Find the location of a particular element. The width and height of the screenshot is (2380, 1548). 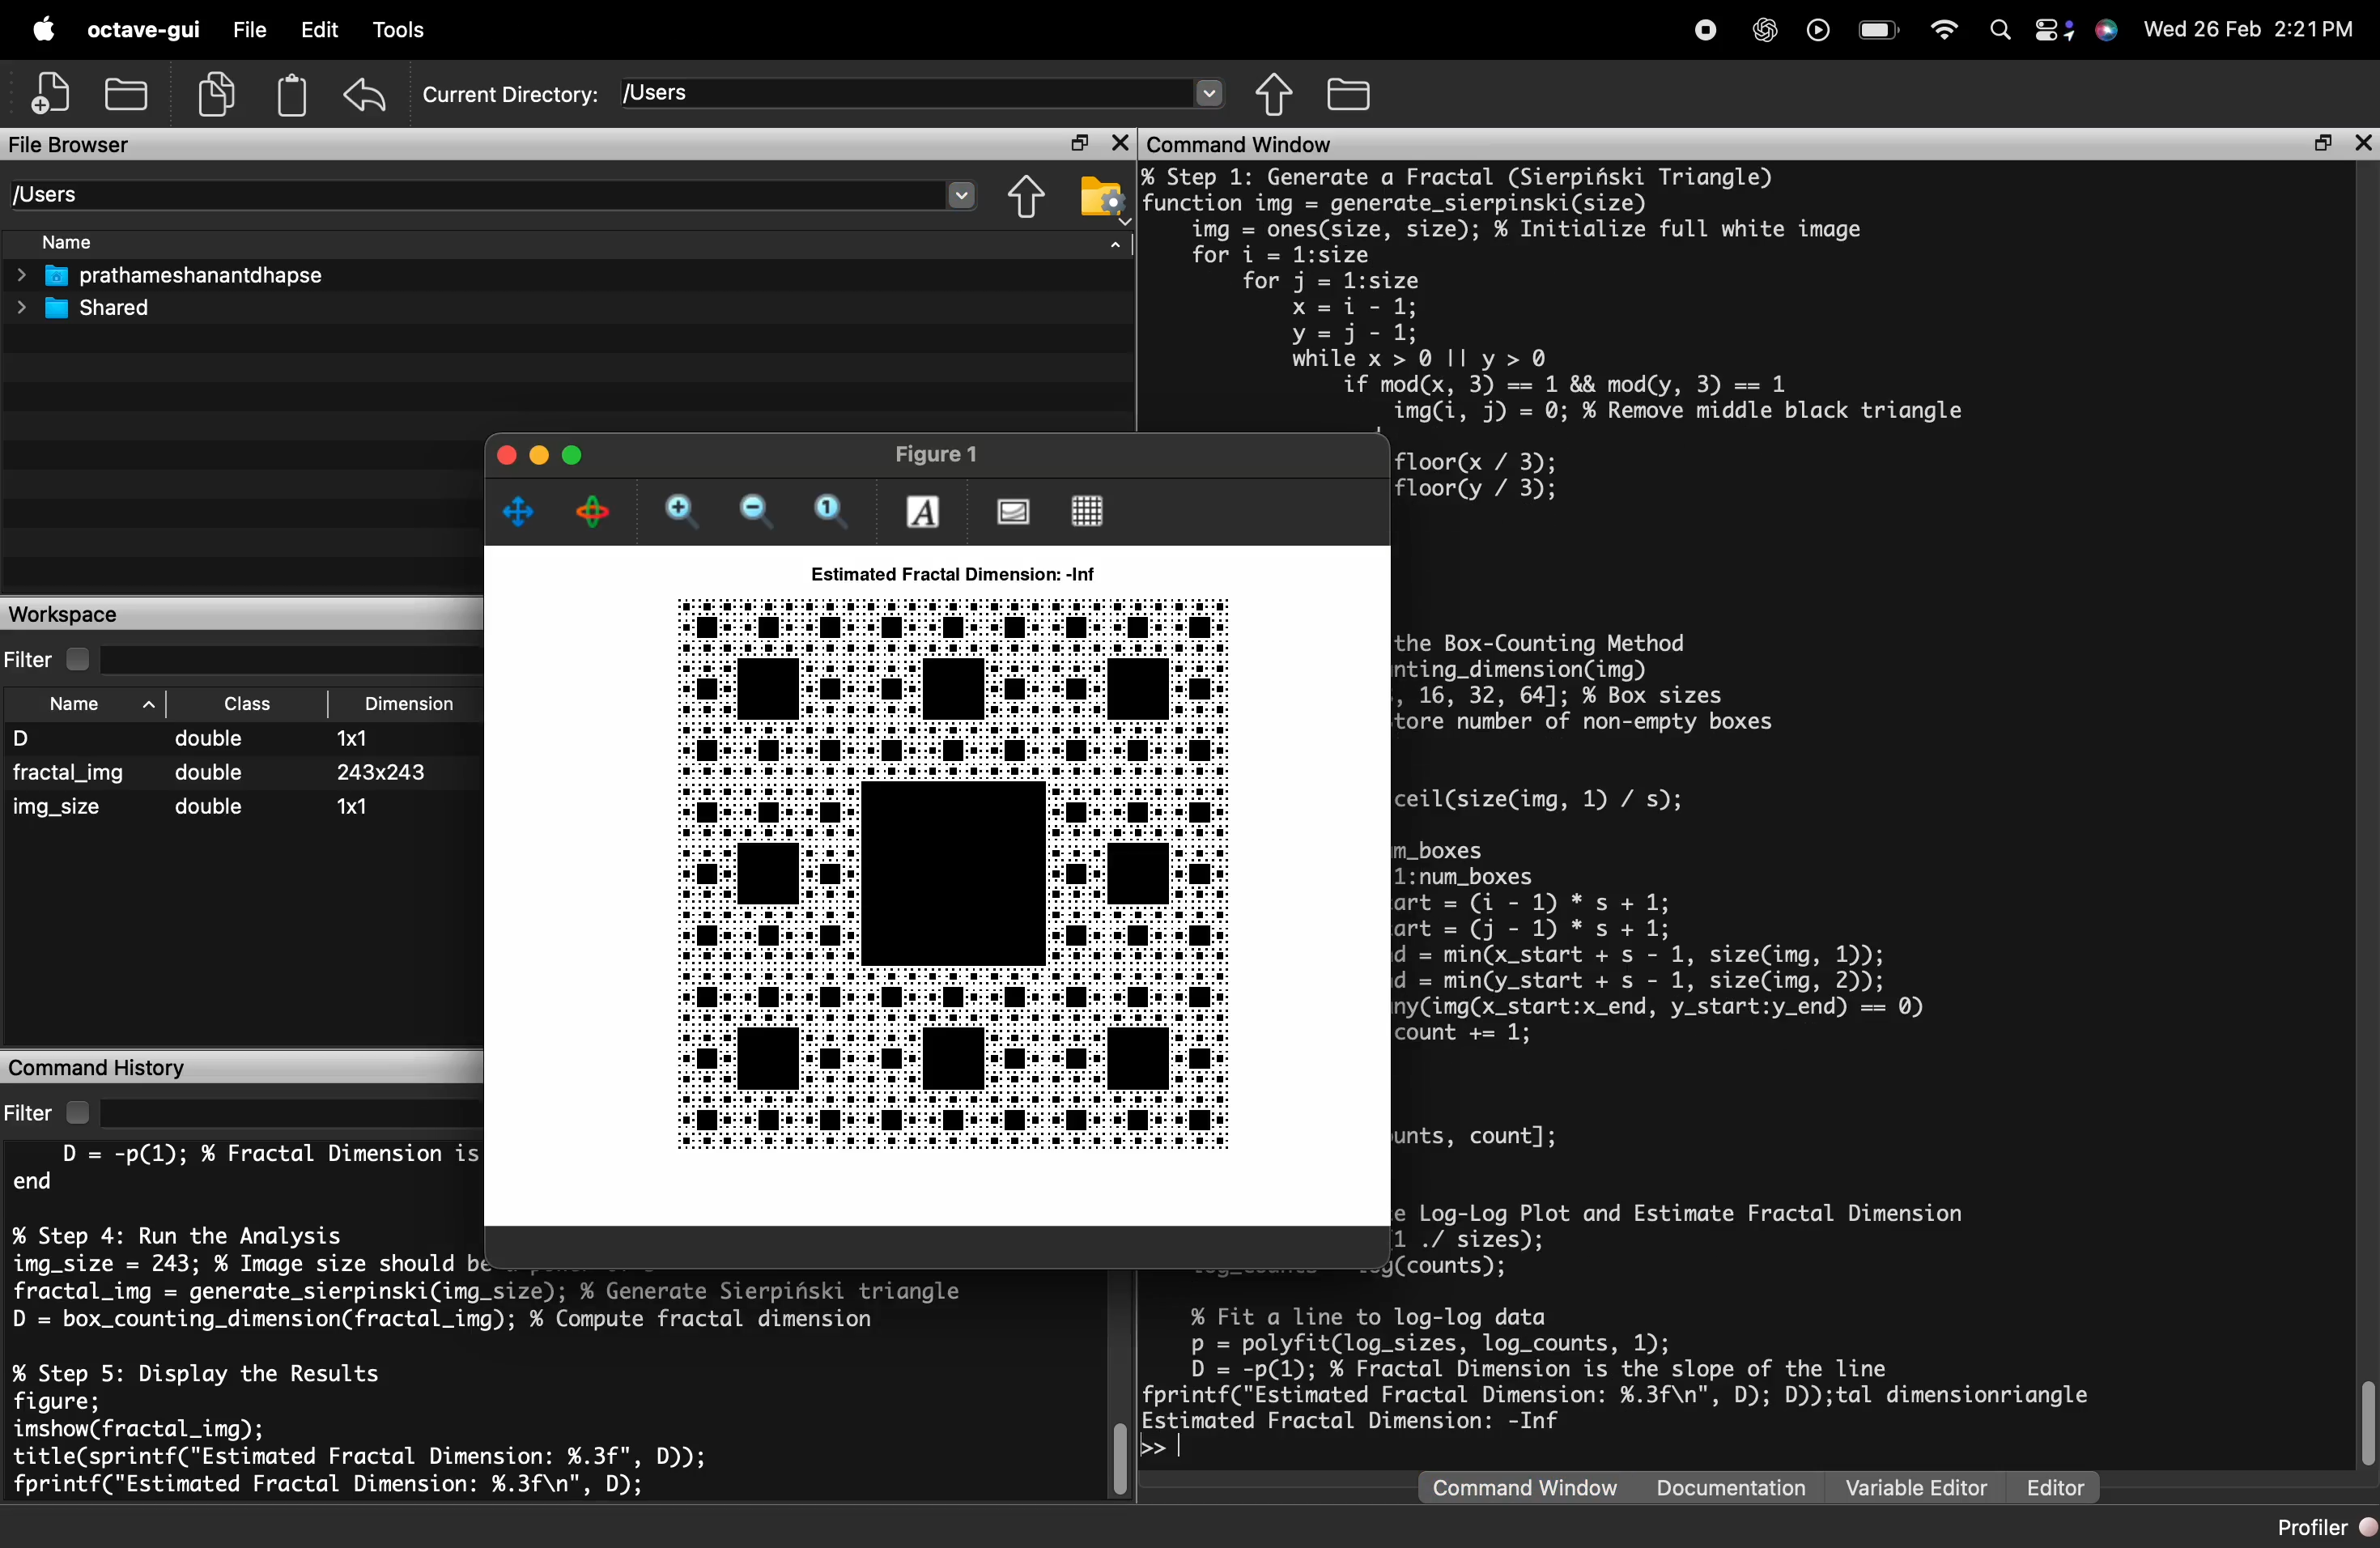

D double 1x1fractal_img double 243x243img_size double 1x1 is located at coordinates (228, 789).